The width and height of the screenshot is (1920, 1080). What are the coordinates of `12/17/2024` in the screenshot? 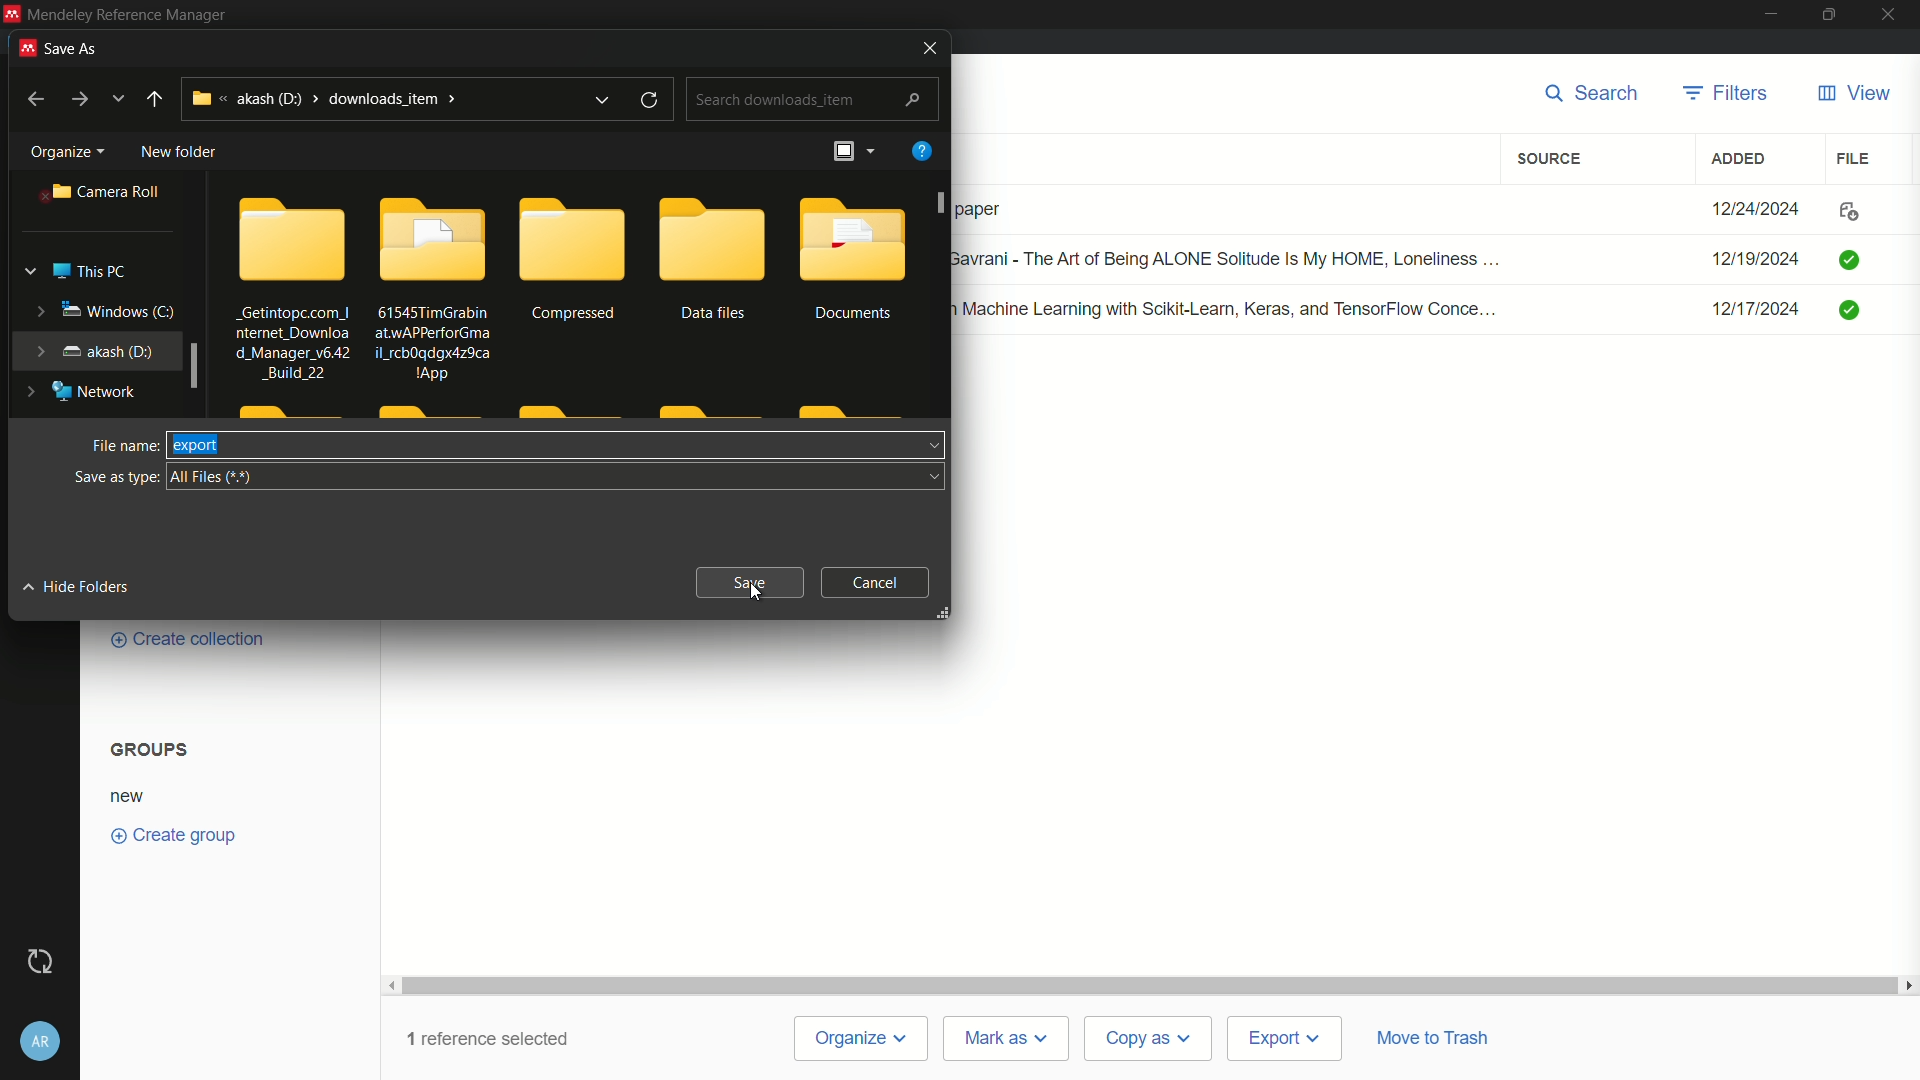 It's located at (1755, 309).